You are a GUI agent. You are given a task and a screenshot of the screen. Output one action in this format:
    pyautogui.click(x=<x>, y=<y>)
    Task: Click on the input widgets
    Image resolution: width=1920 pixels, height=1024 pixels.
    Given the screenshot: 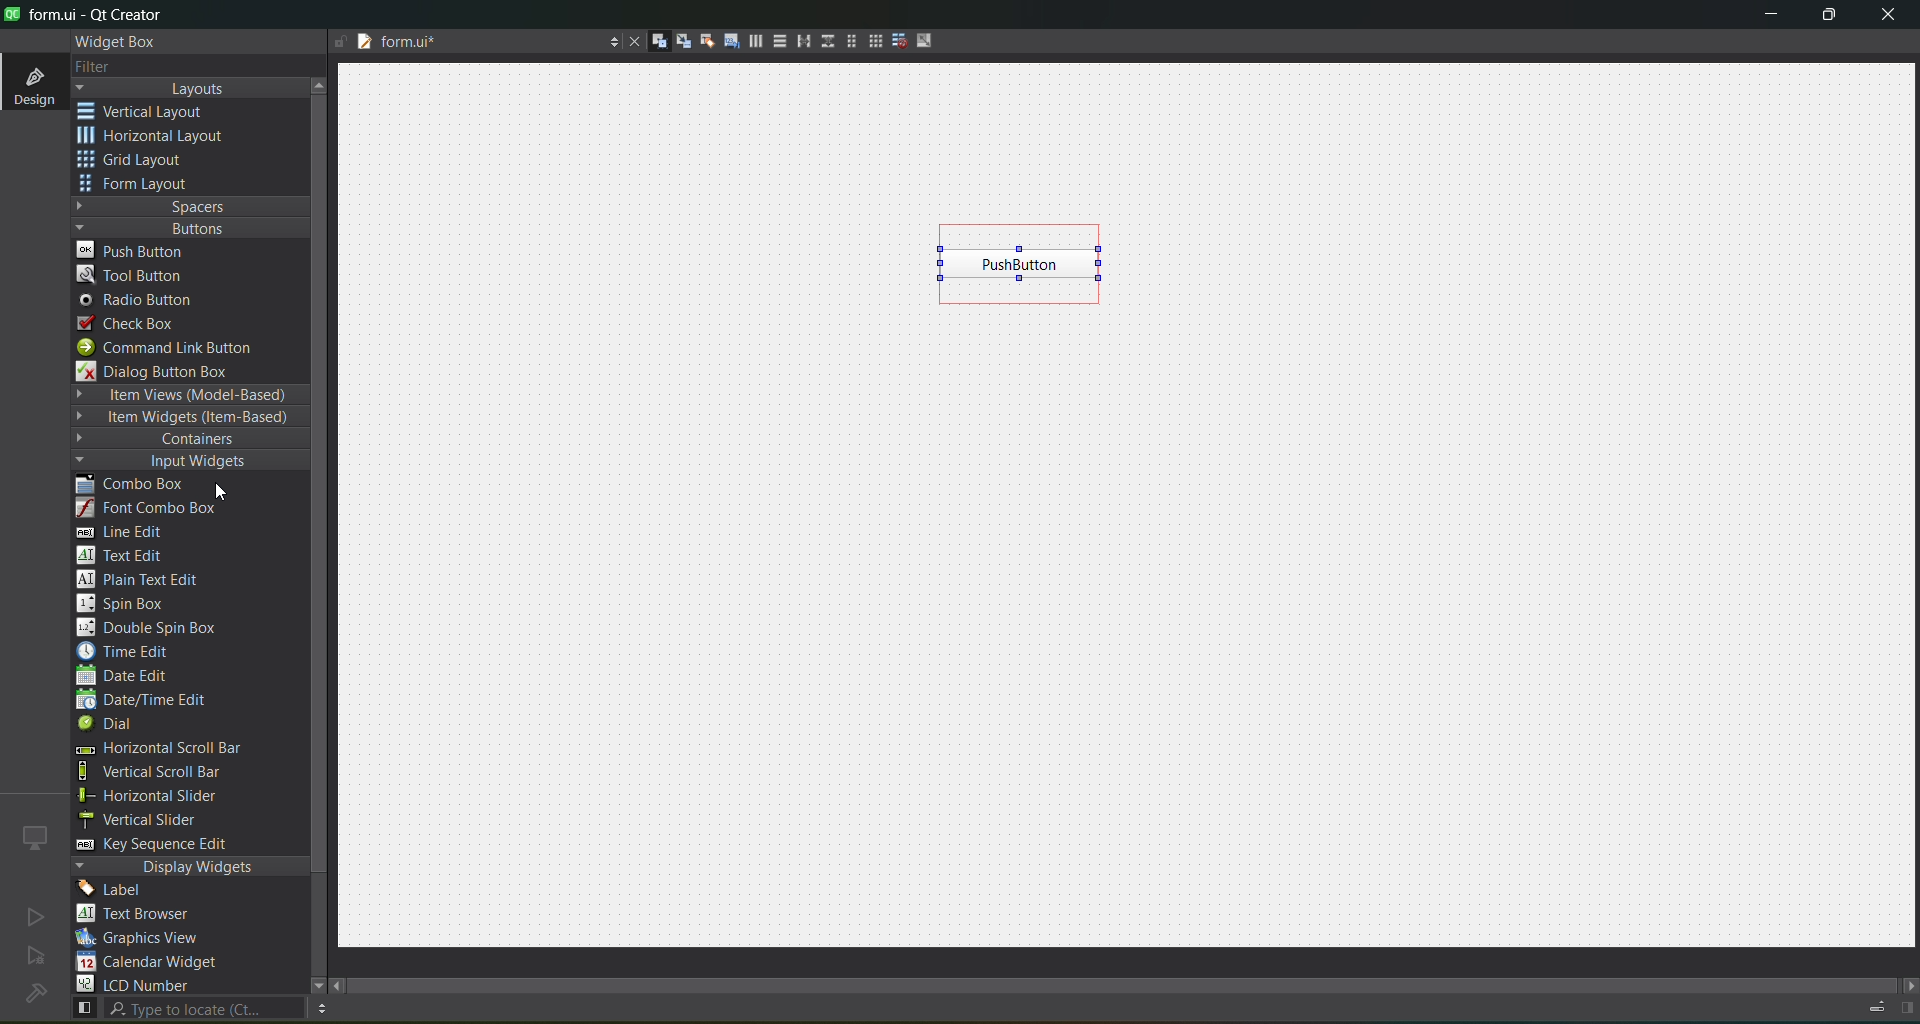 What is the action you would take?
    pyautogui.click(x=180, y=462)
    